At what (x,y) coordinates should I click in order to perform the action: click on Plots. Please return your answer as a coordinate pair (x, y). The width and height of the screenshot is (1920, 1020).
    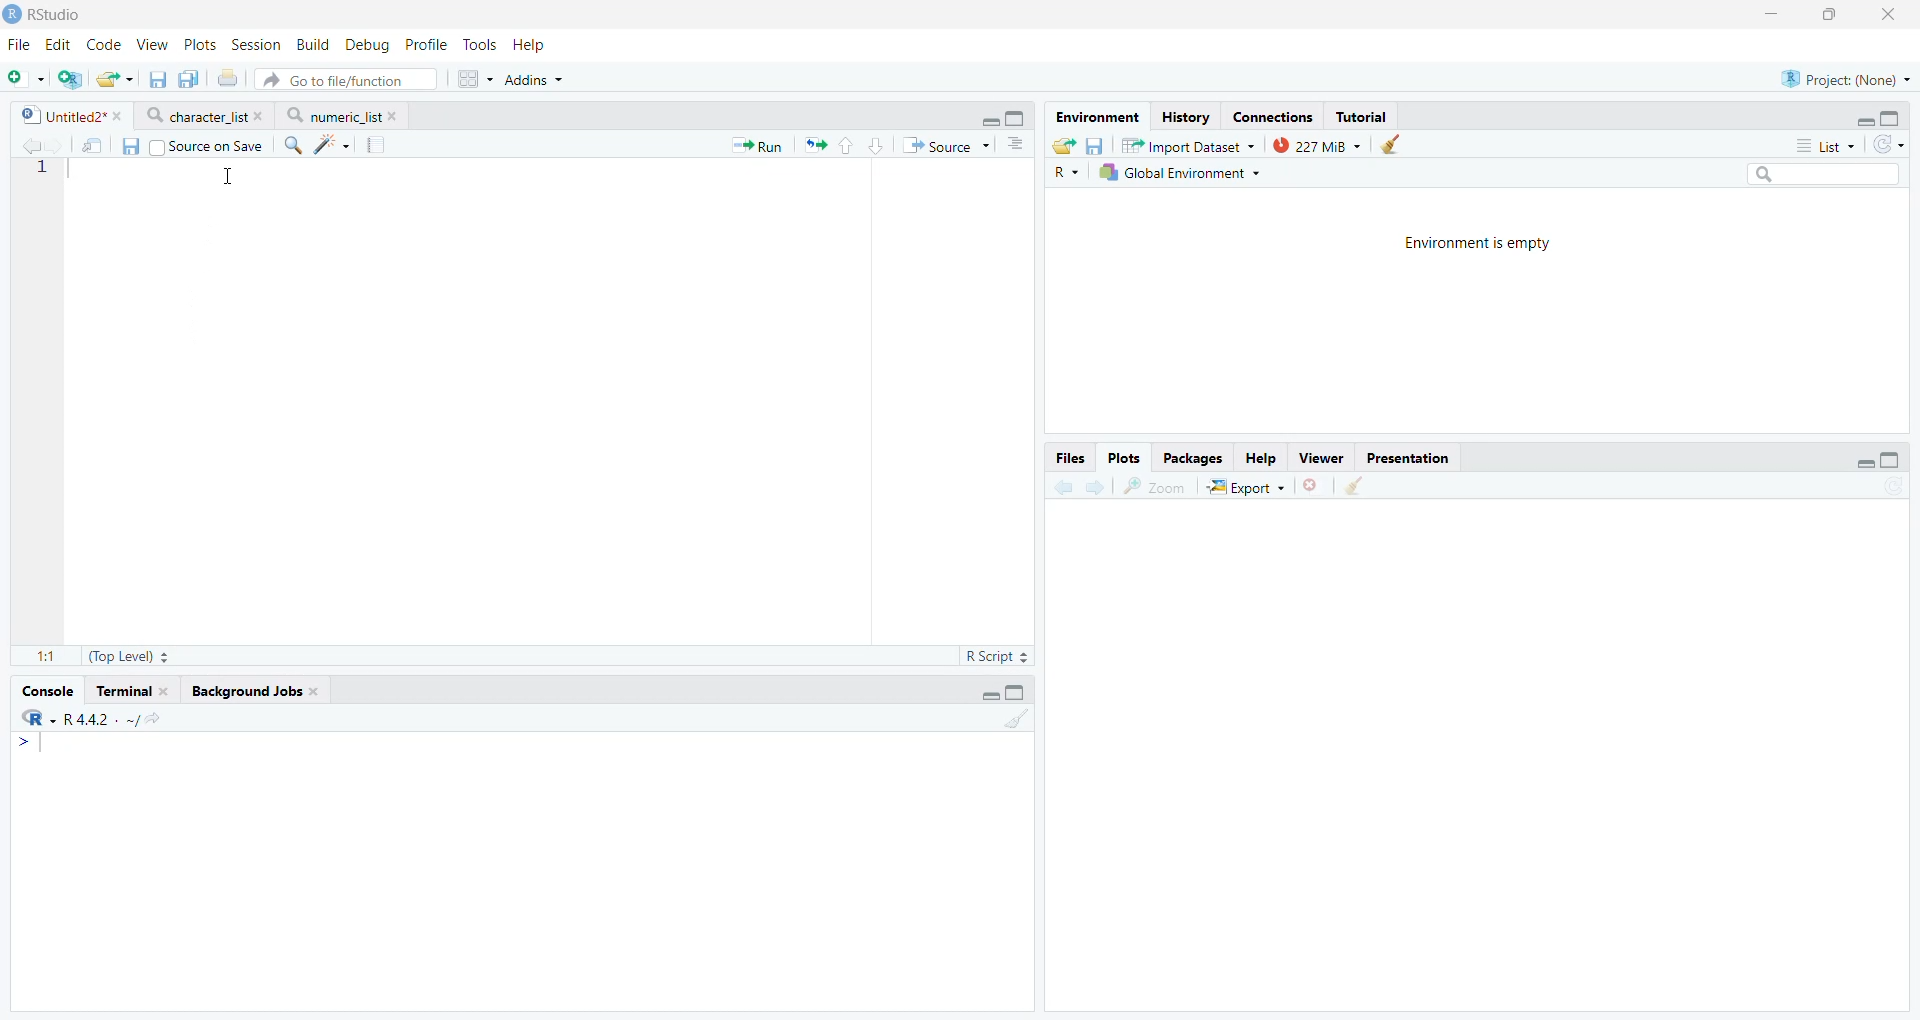
    Looking at the image, I should click on (1124, 456).